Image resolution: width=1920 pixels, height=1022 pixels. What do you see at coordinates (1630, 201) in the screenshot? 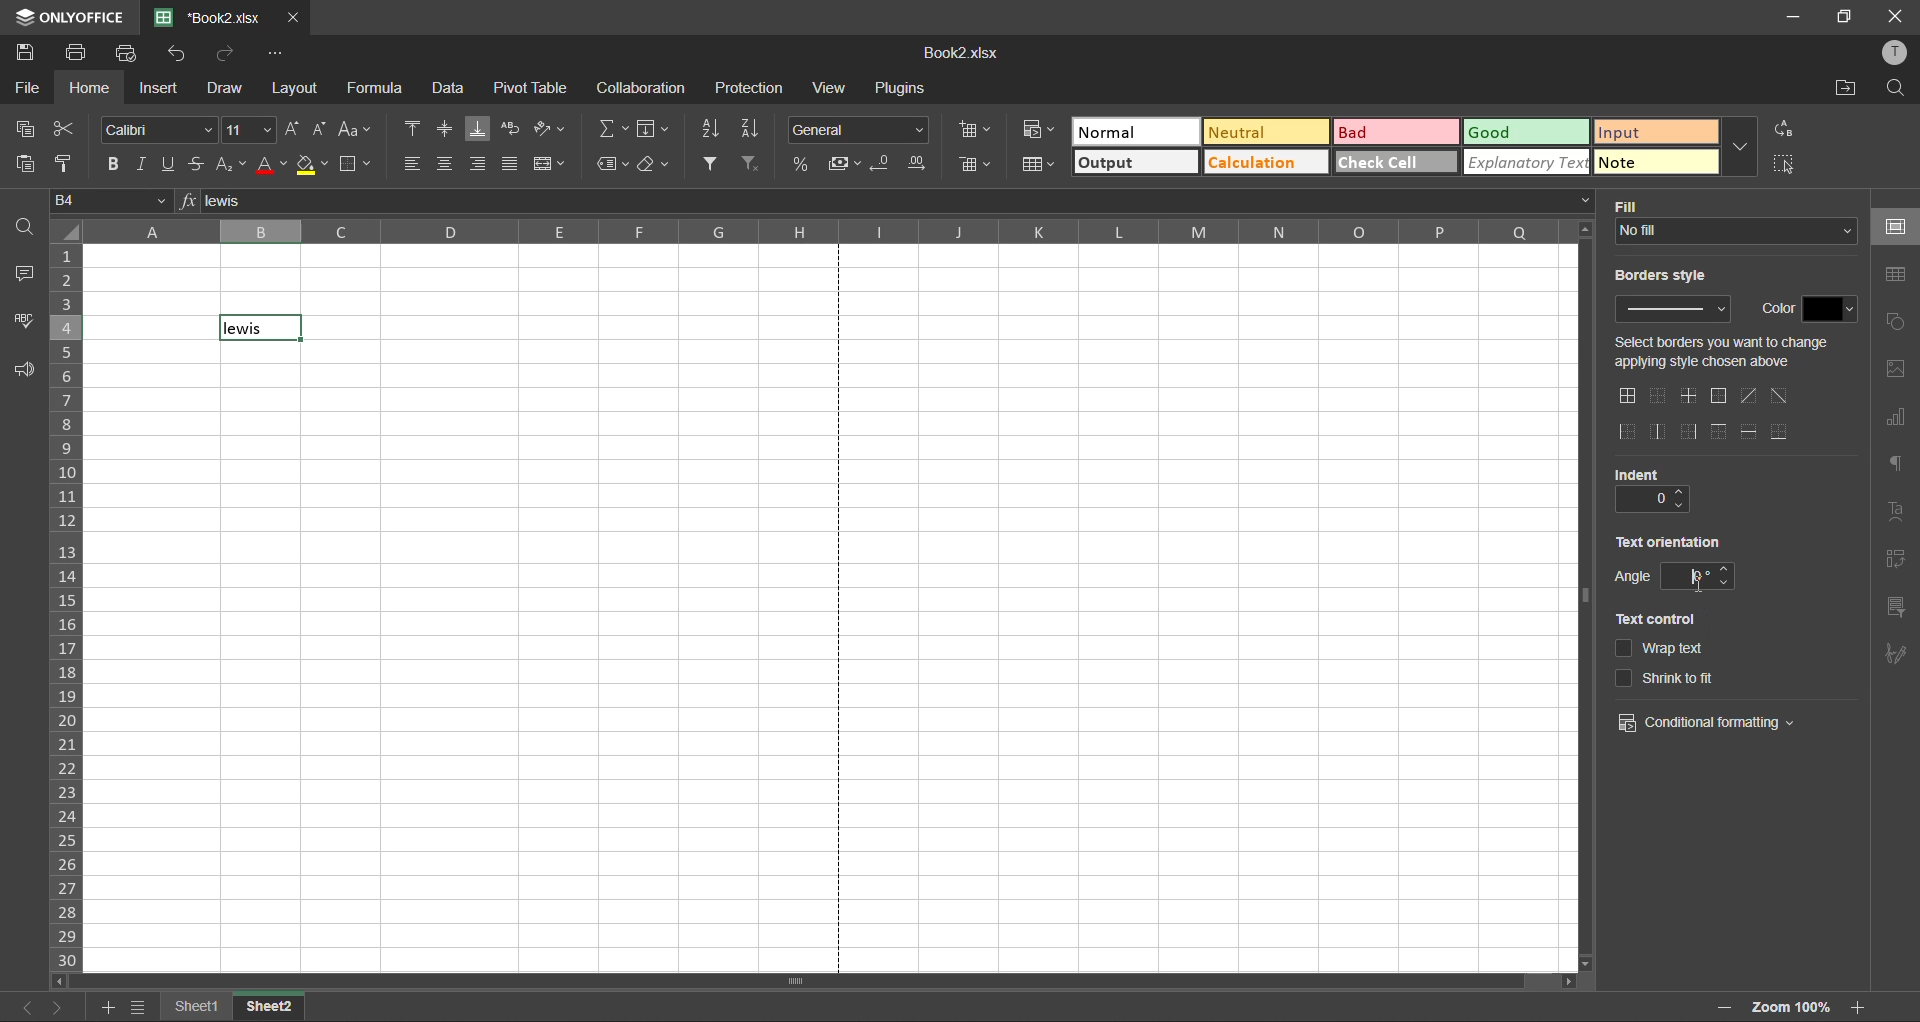
I see `fill` at bounding box center [1630, 201].